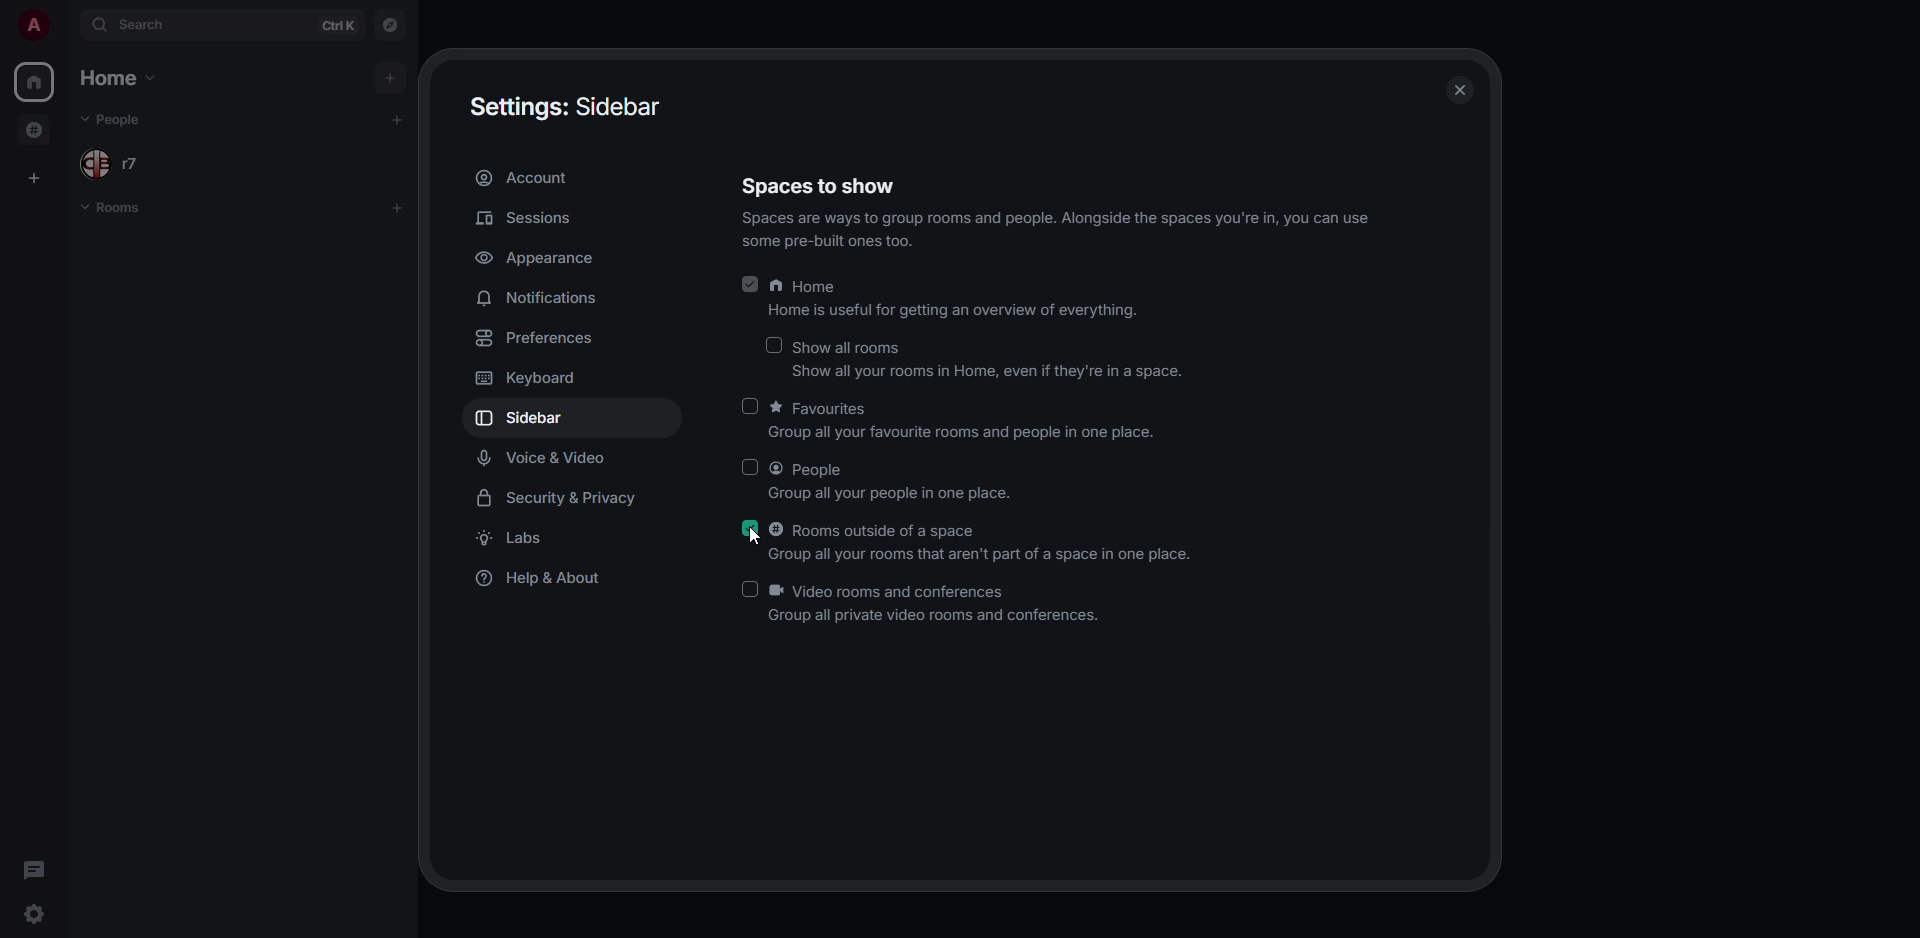 This screenshot has width=1920, height=938. I want to click on click to enable, so click(775, 342).